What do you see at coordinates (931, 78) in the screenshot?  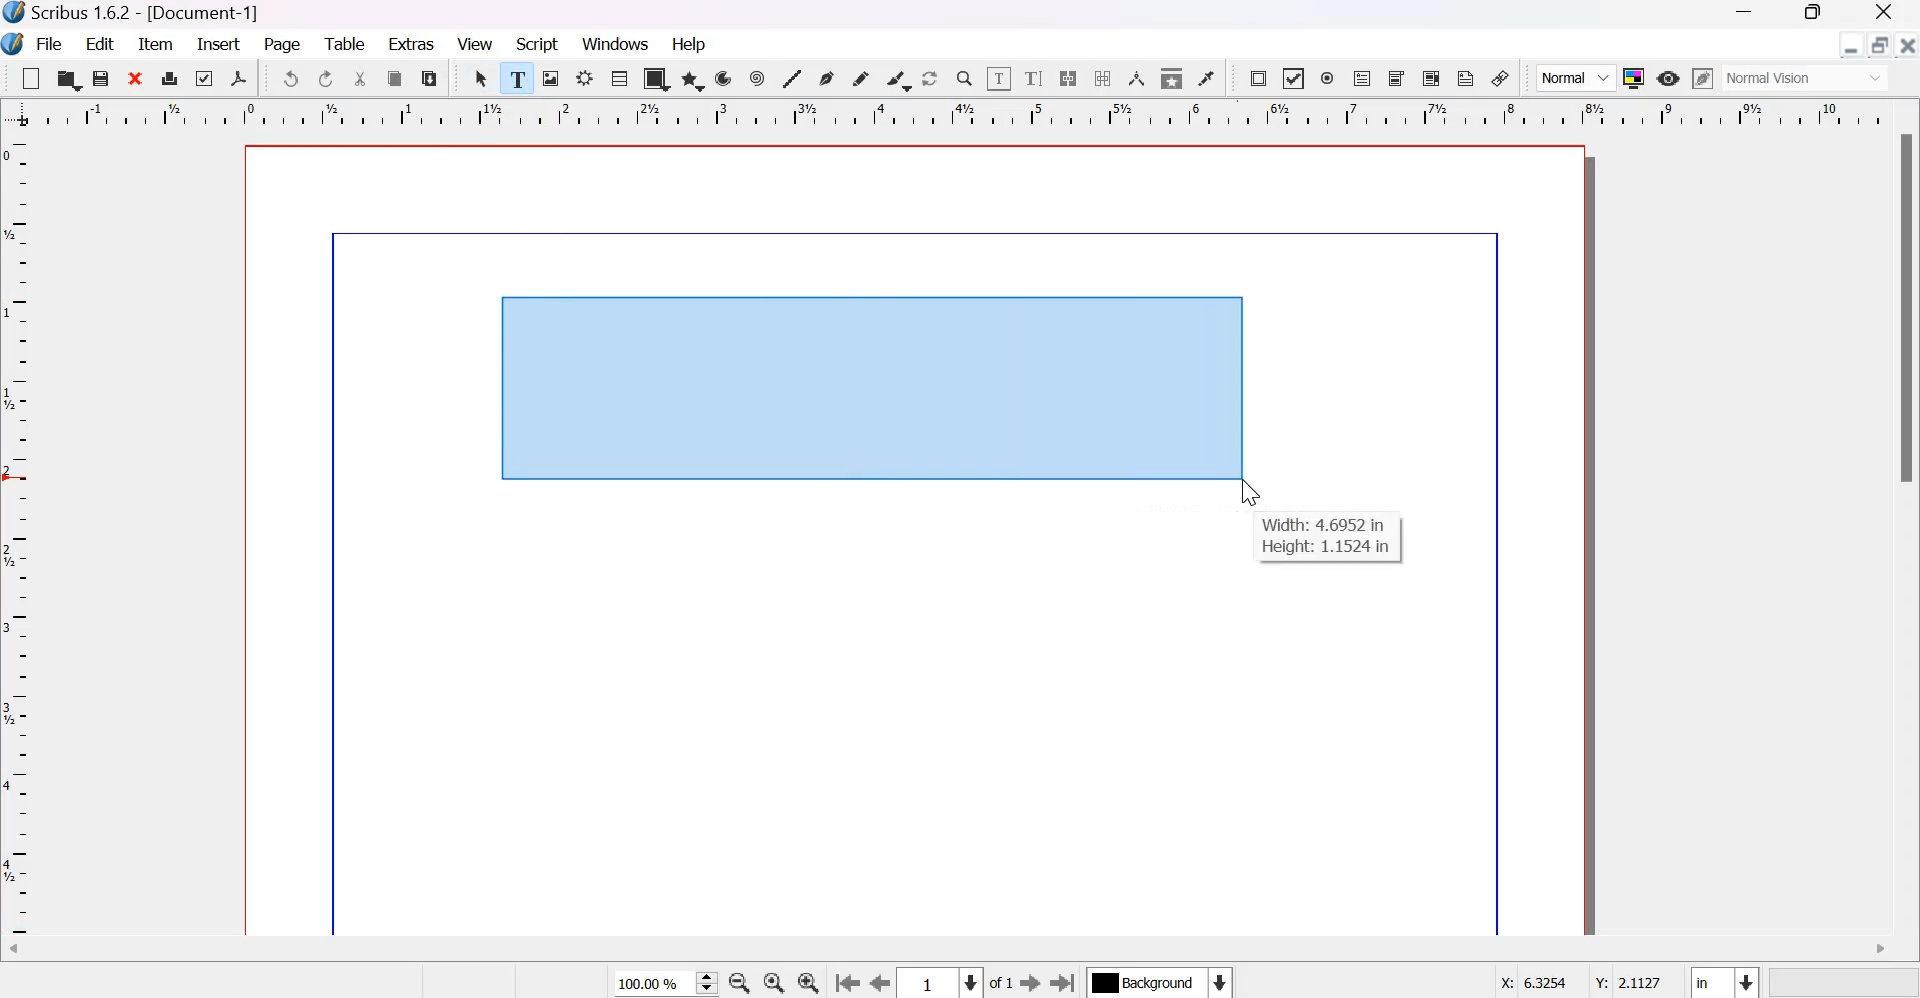 I see `` at bounding box center [931, 78].